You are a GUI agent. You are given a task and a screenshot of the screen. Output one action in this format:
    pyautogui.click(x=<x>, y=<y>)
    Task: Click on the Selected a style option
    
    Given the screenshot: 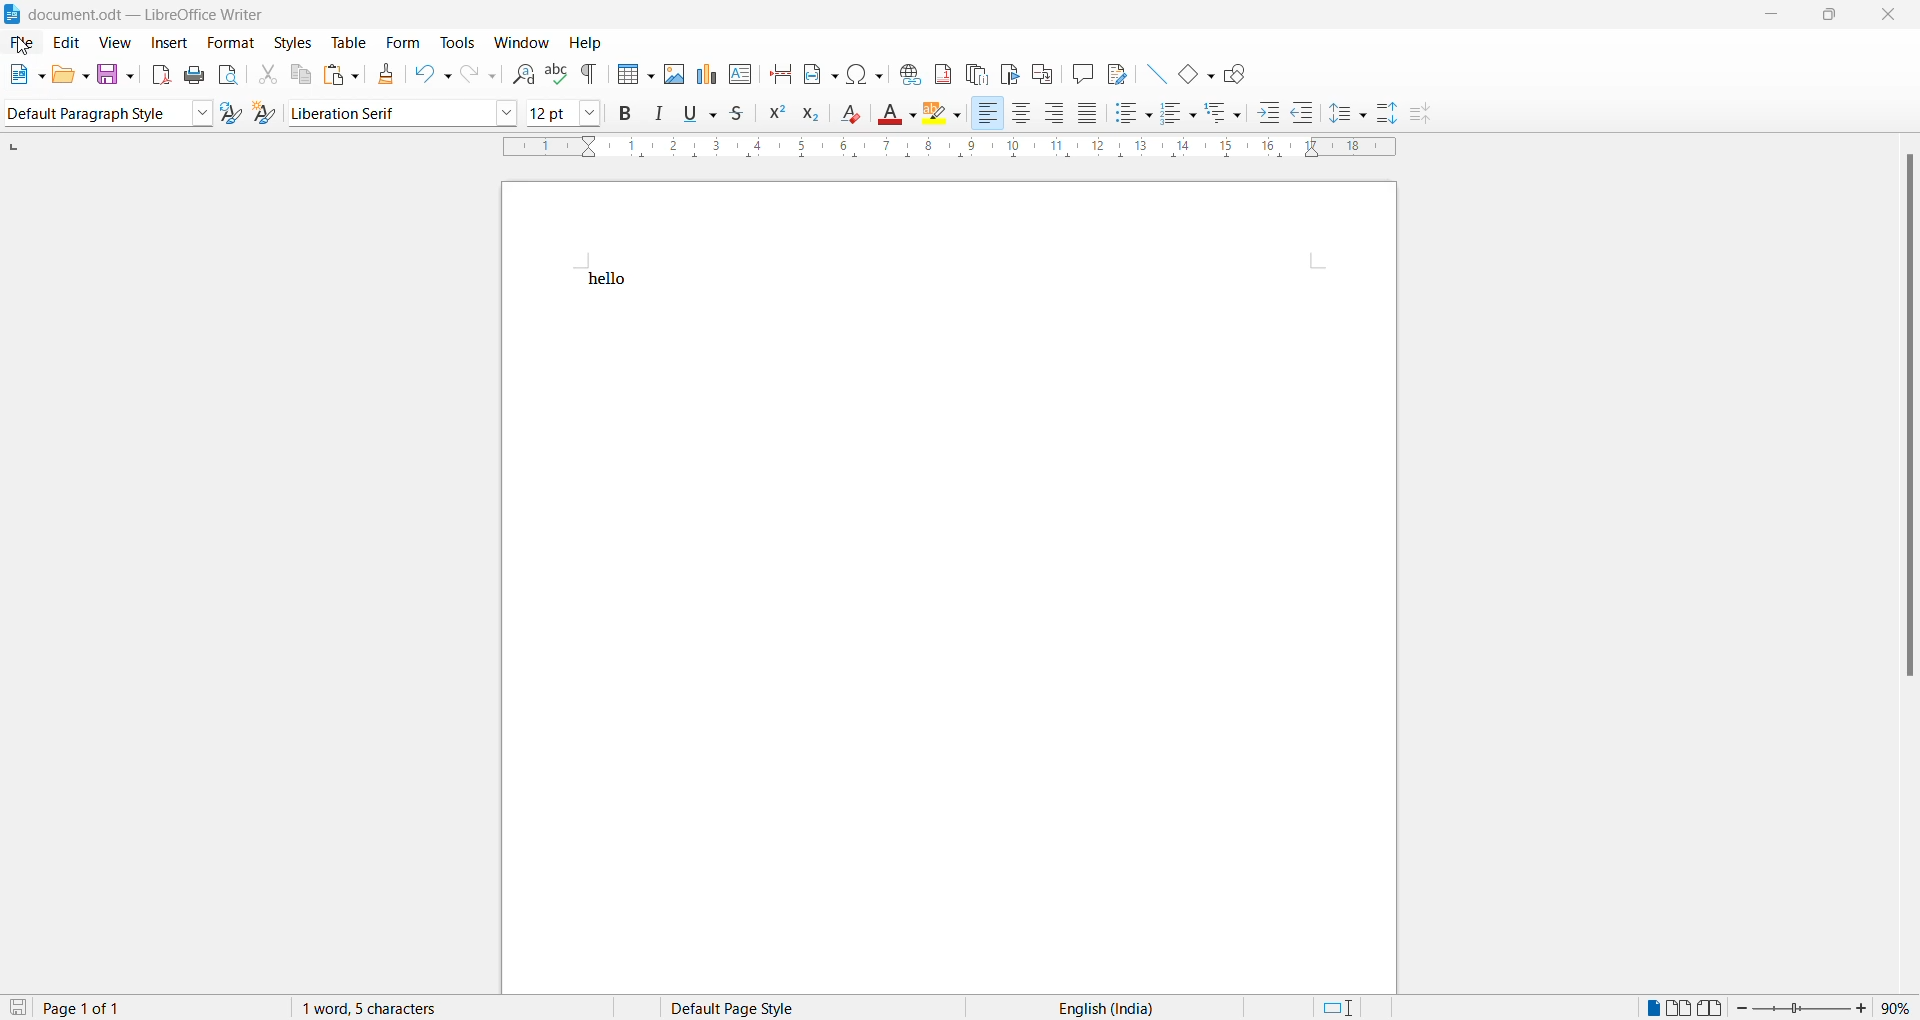 What is the action you would take?
    pyautogui.click(x=92, y=114)
    